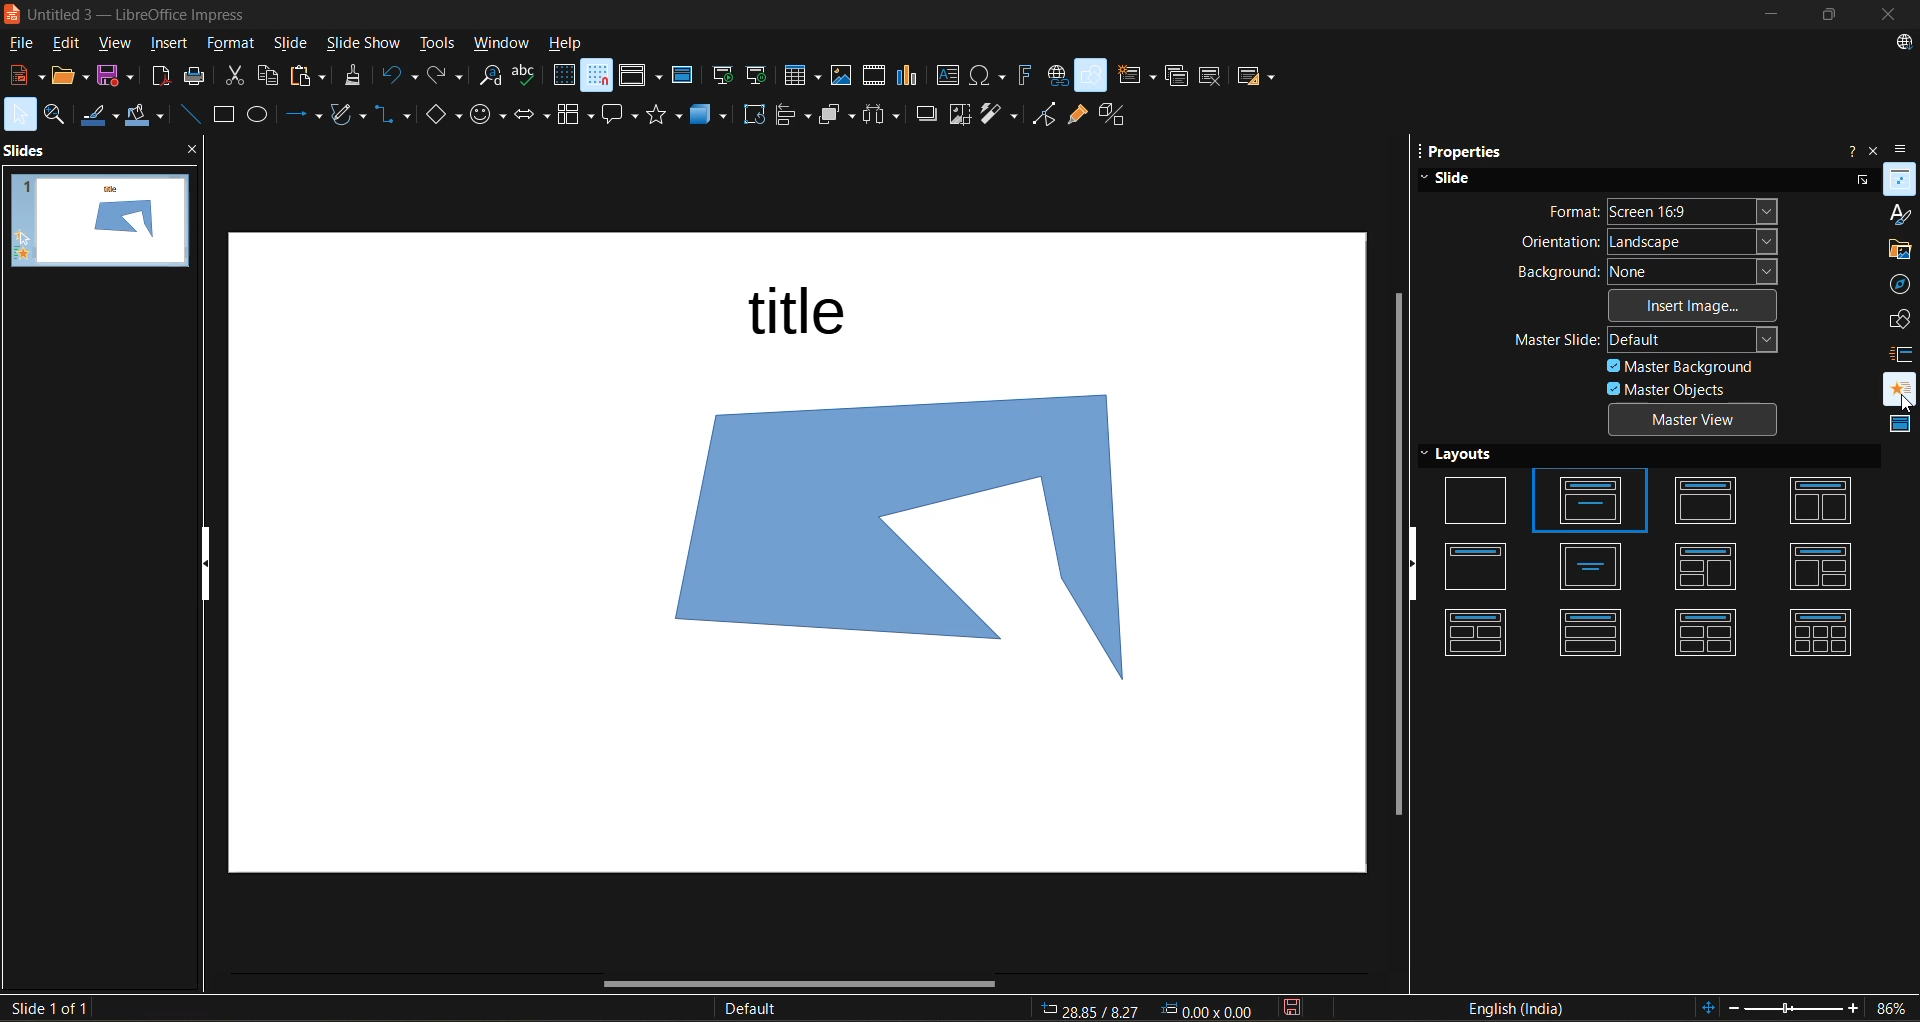  What do you see at coordinates (1900, 406) in the screenshot?
I see `cursor` at bounding box center [1900, 406].